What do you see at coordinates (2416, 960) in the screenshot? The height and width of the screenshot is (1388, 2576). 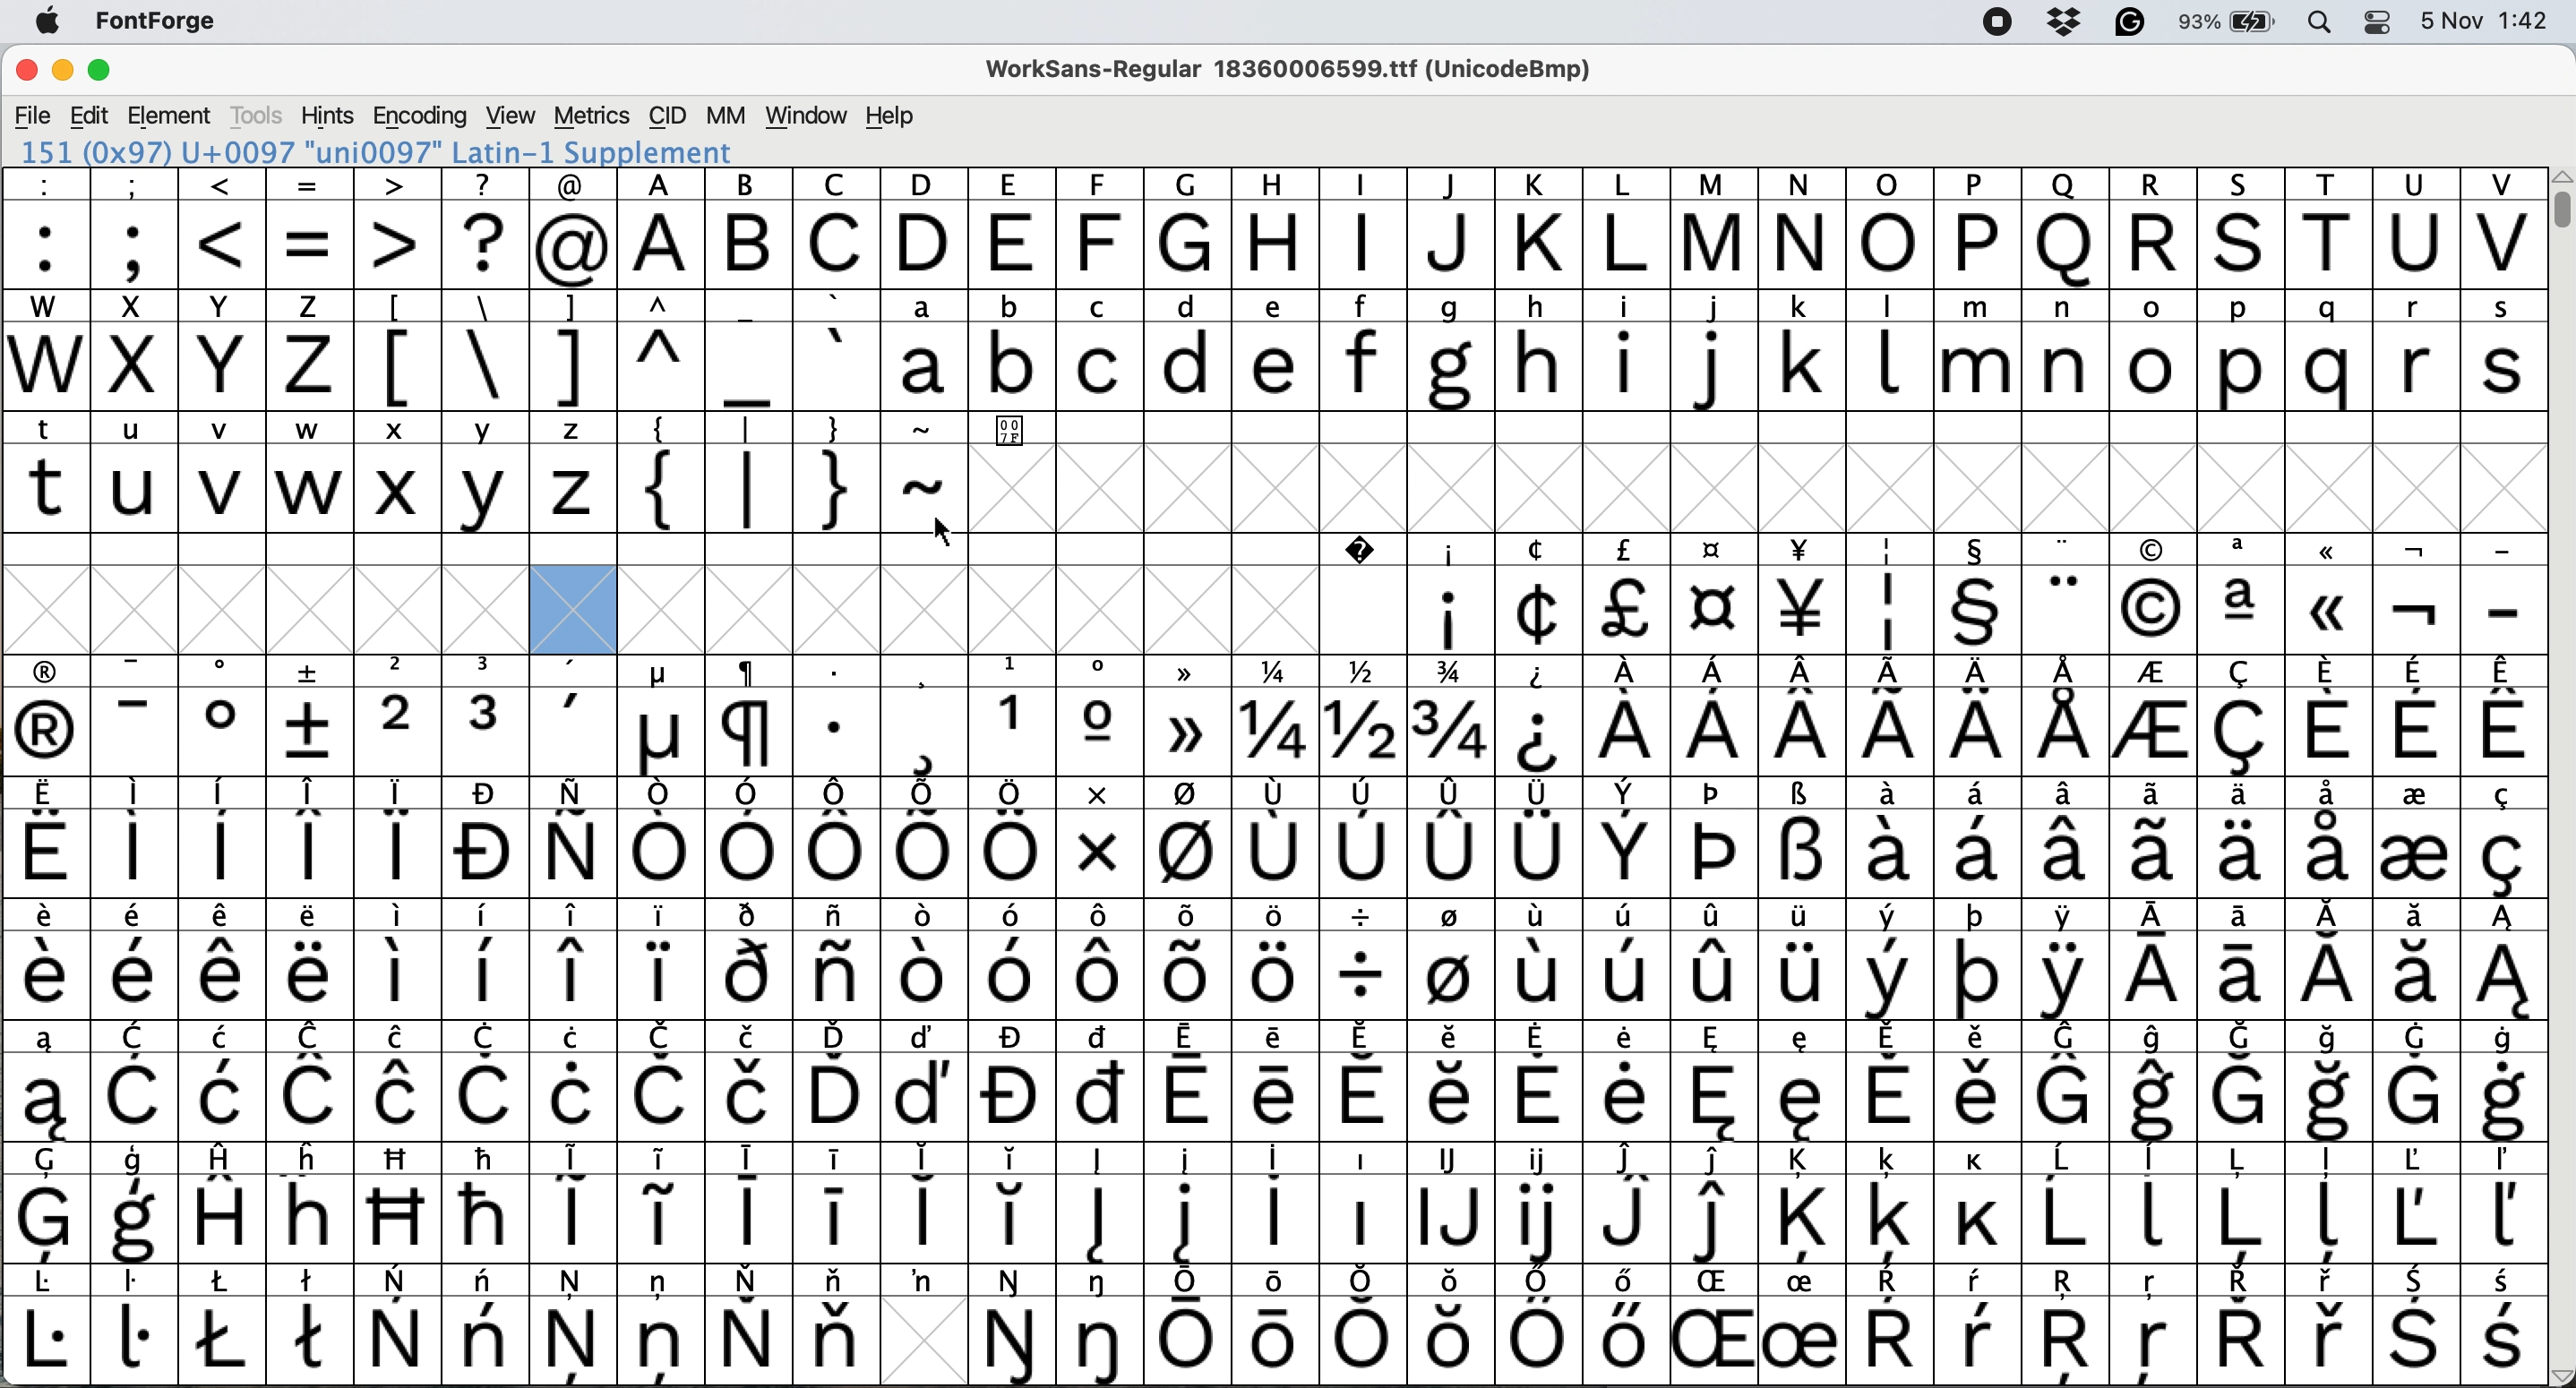 I see `symbol` at bounding box center [2416, 960].